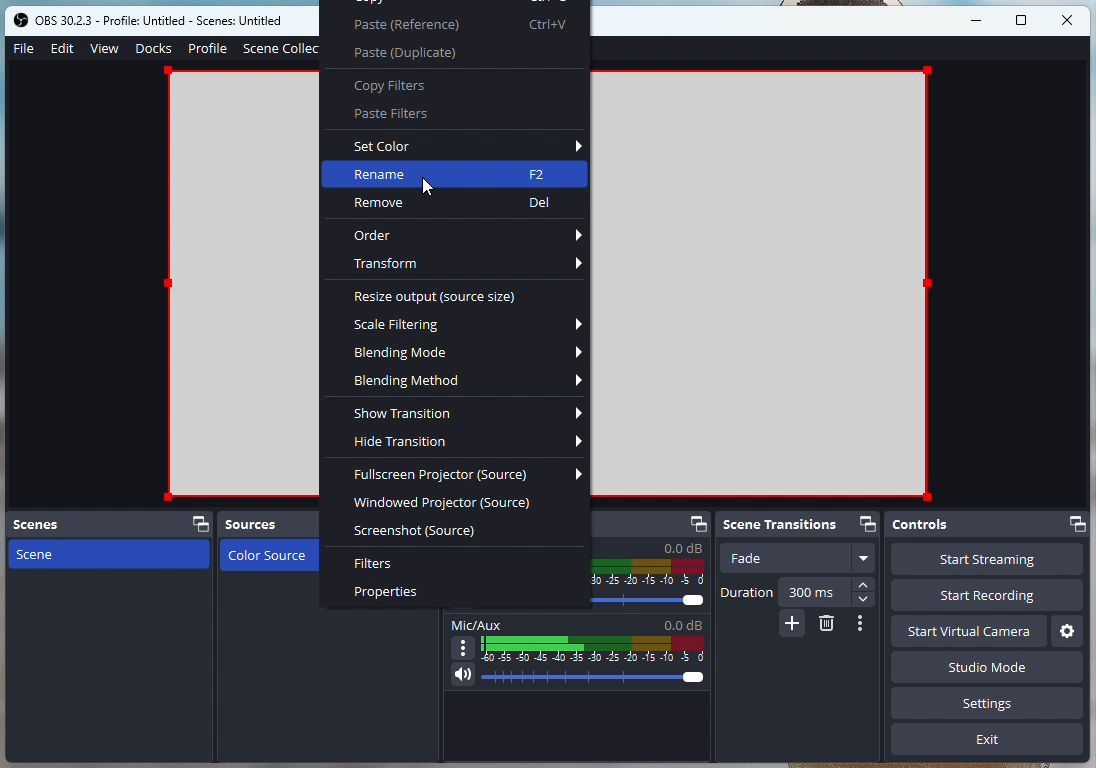 The width and height of the screenshot is (1096, 768). I want to click on Windowed Projector (Source), so click(449, 503).